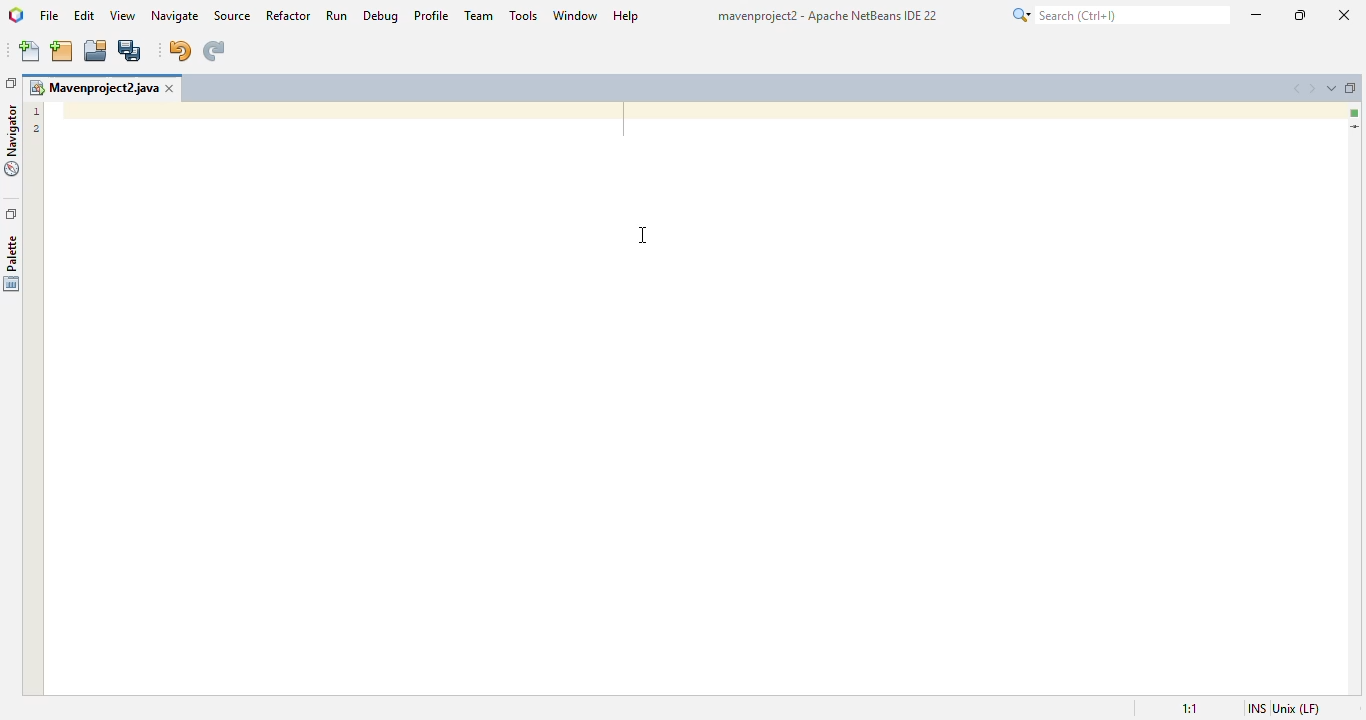  I want to click on help, so click(627, 16).